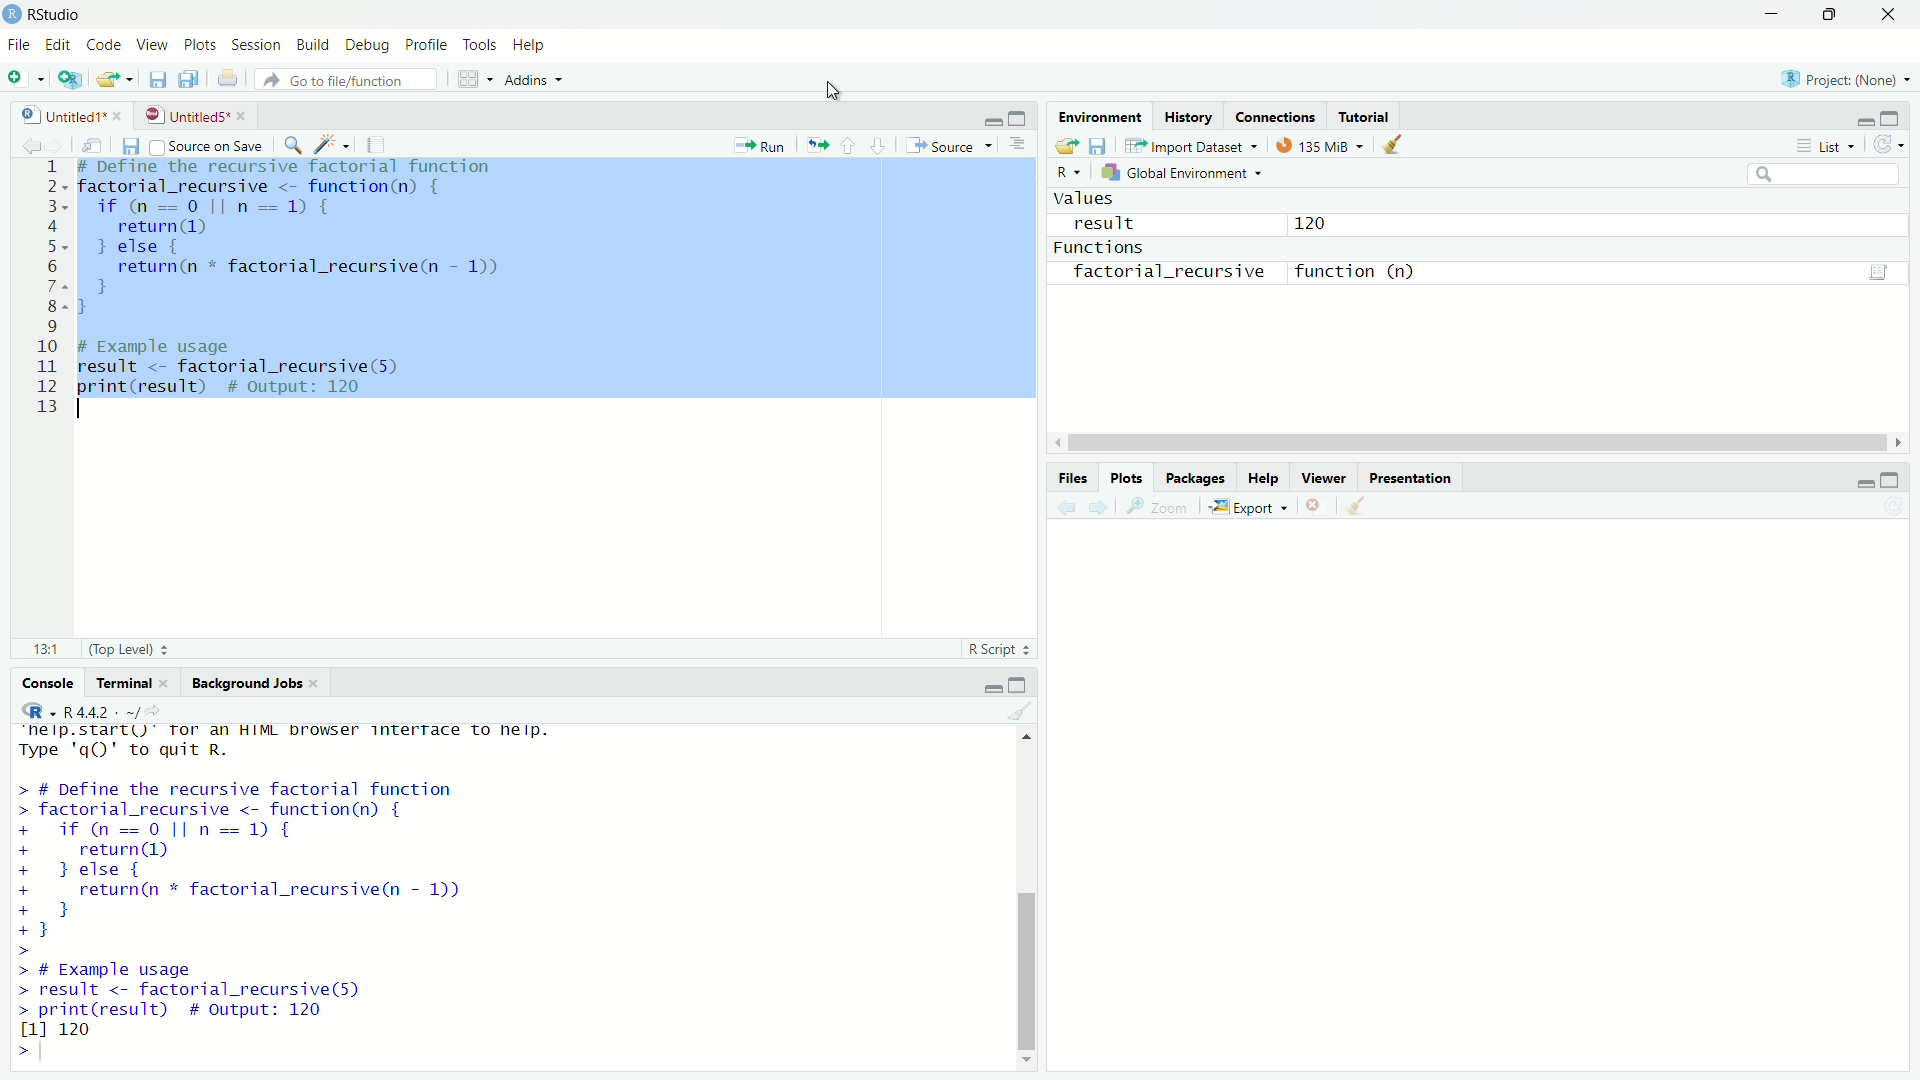  What do you see at coordinates (159, 80) in the screenshot?
I see `Save current document (Ctrl + S)` at bounding box center [159, 80].